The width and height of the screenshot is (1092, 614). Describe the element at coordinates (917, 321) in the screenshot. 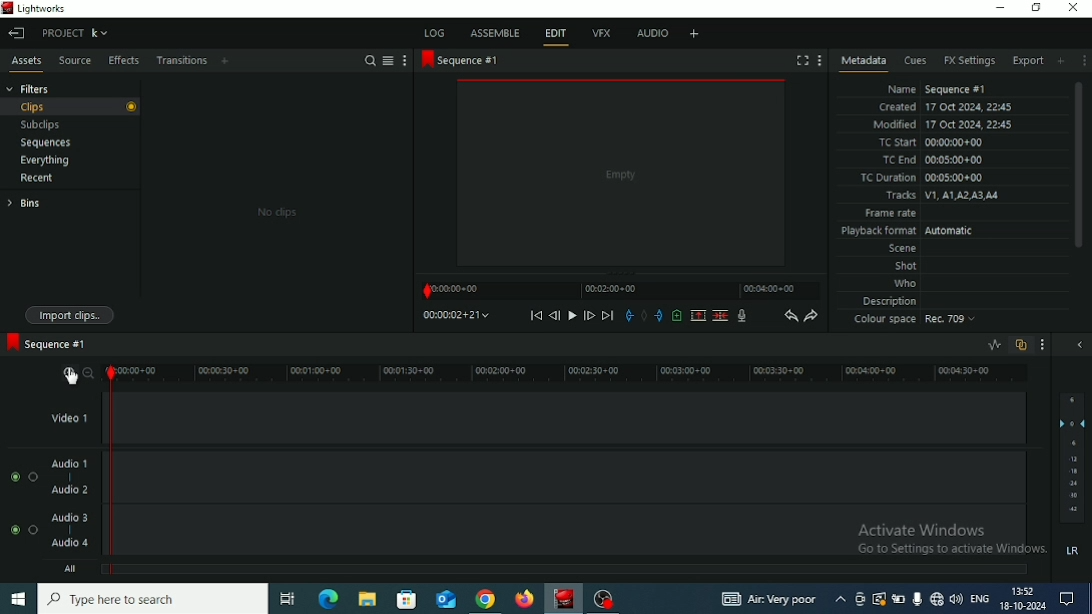

I see `Colour space` at that location.